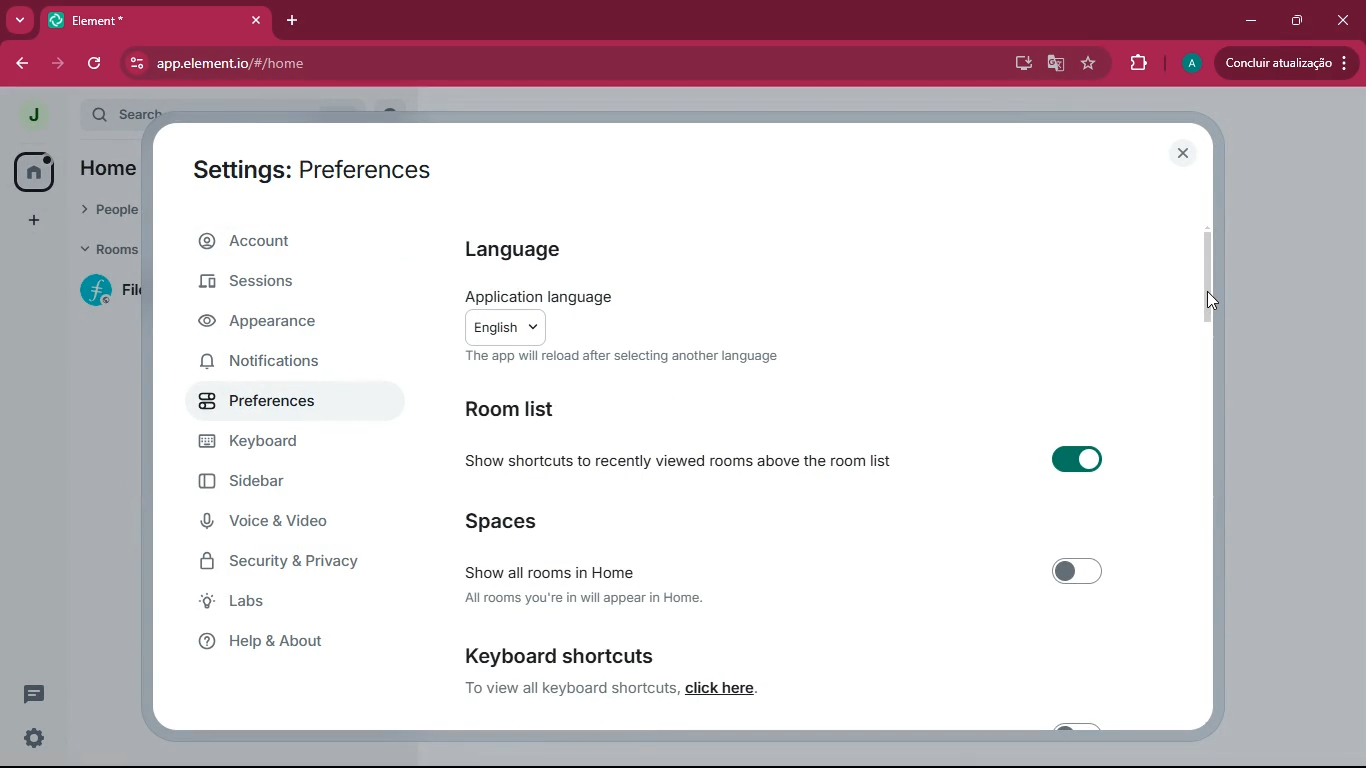 Image resolution: width=1366 pixels, height=768 pixels. I want to click on toggle on/off, so click(1079, 571).